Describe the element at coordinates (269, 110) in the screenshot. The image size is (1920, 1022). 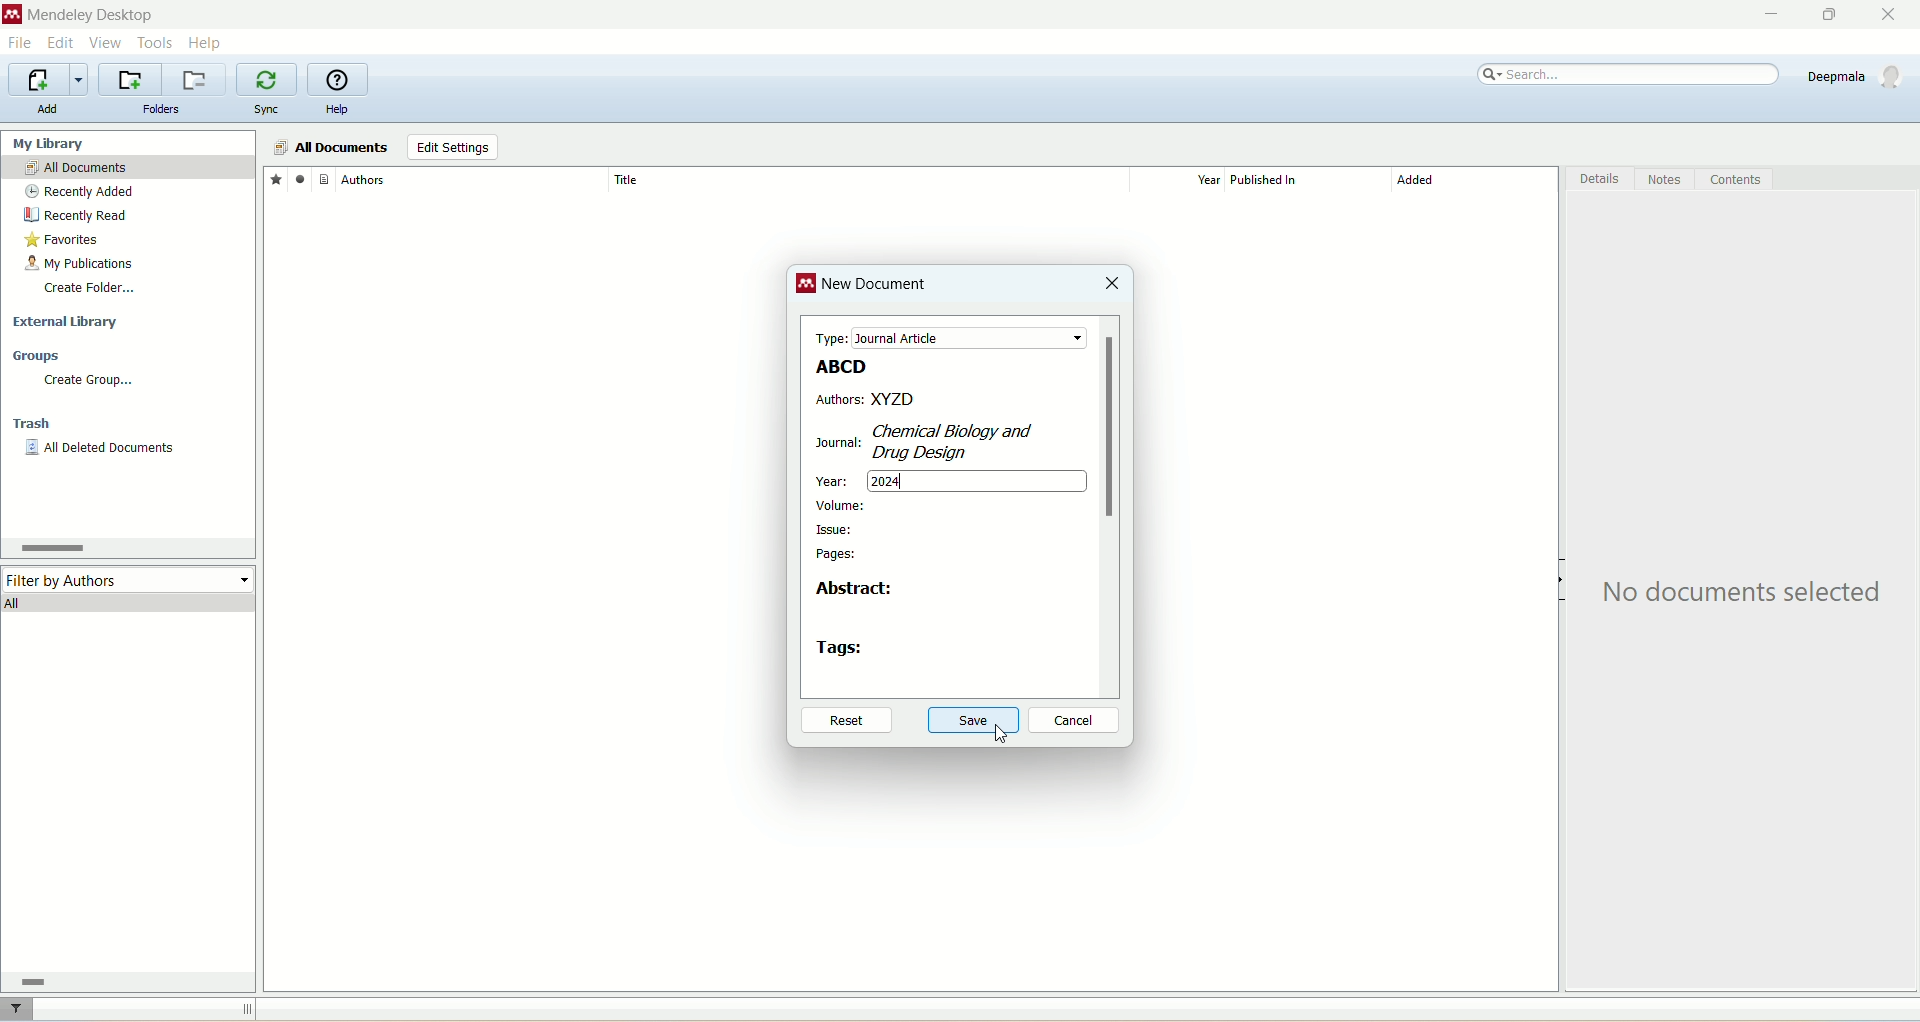
I see `sync` at that location.